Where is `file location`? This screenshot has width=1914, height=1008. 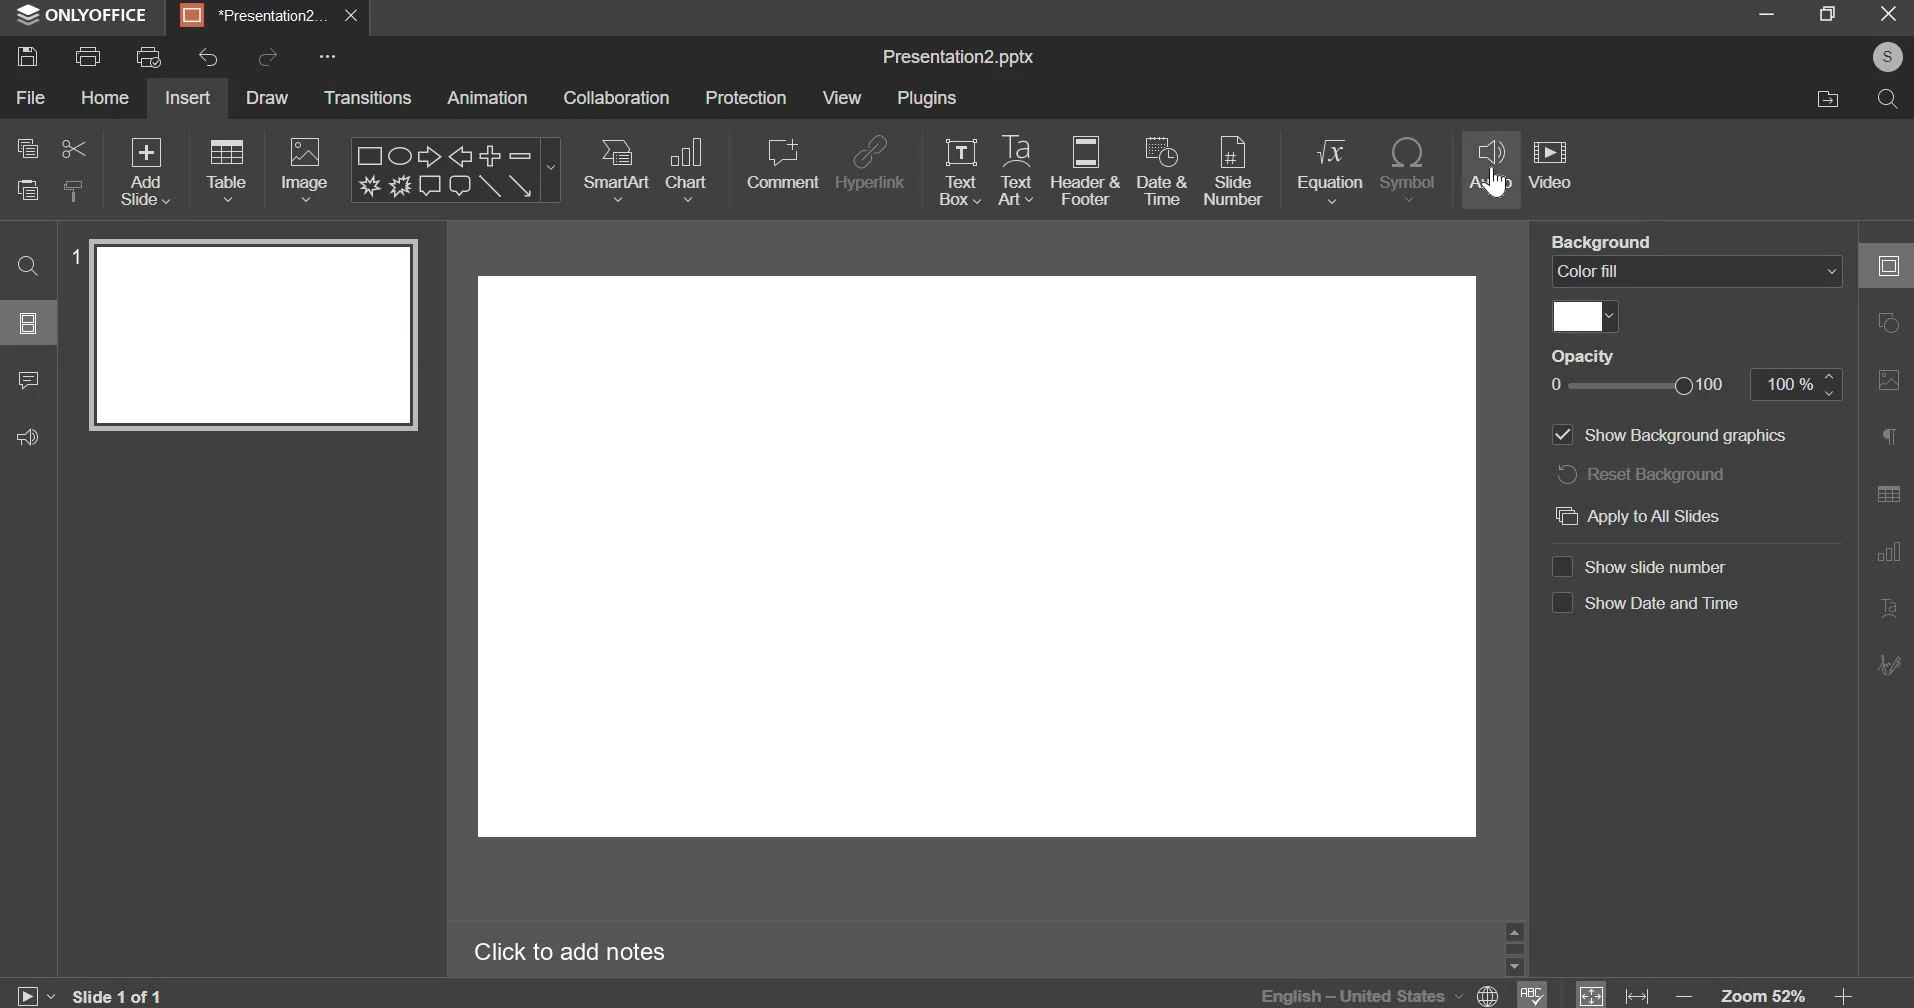 file location is located at coordinates (1838, 102).